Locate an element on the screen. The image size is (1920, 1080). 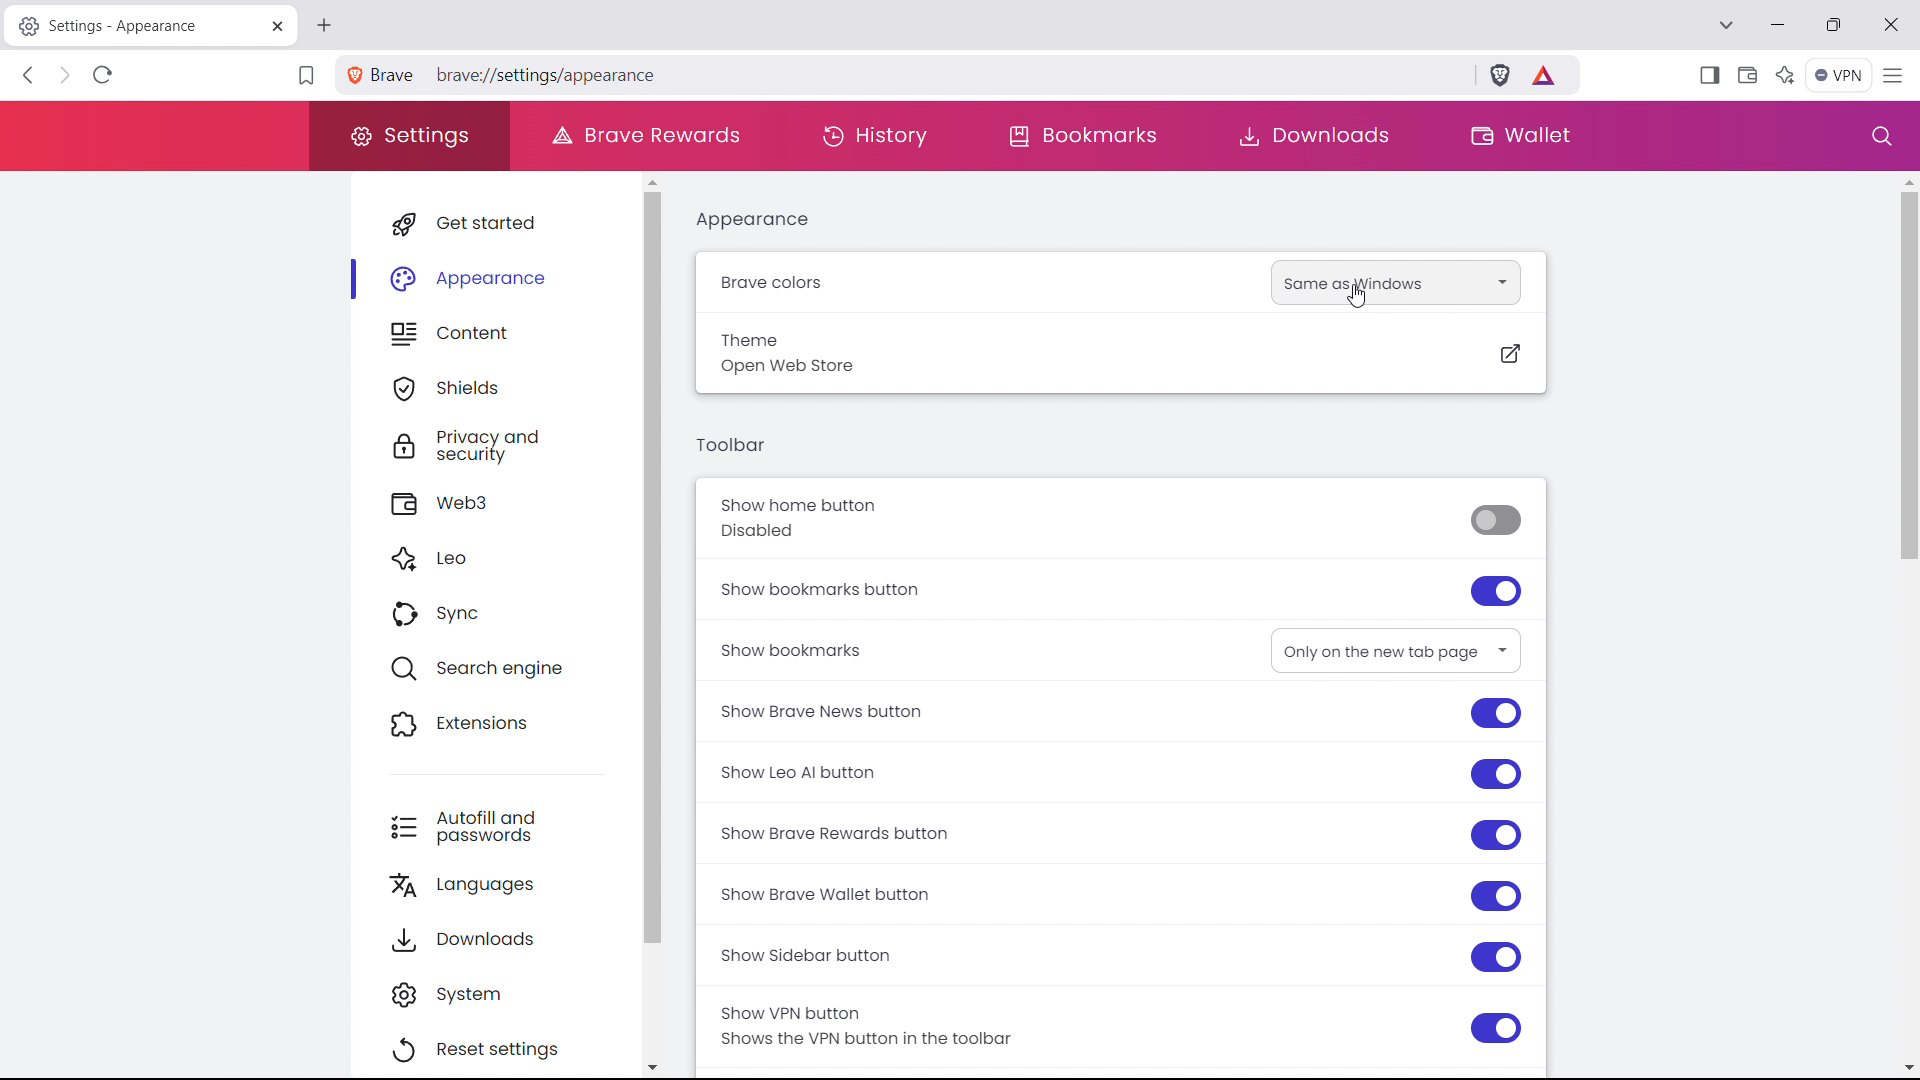
bookmarks is located at coordinates (1086, 137).